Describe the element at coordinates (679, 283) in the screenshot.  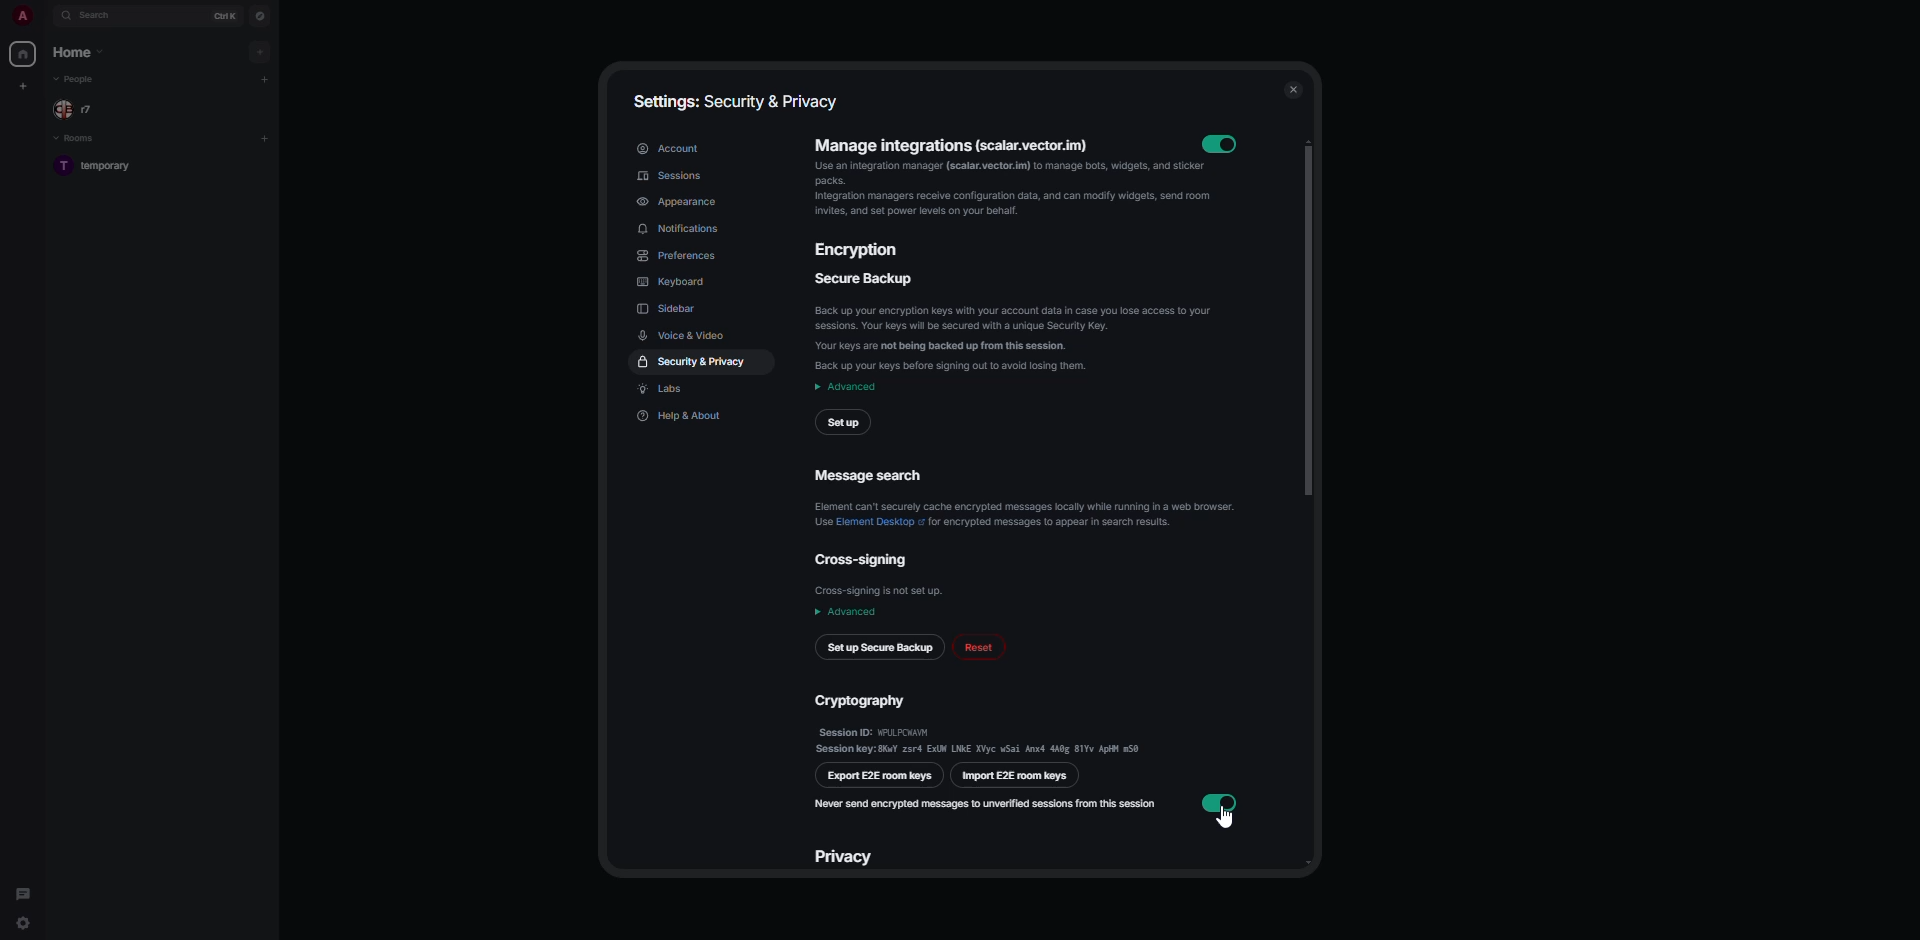
I see `keyboard` at that location.